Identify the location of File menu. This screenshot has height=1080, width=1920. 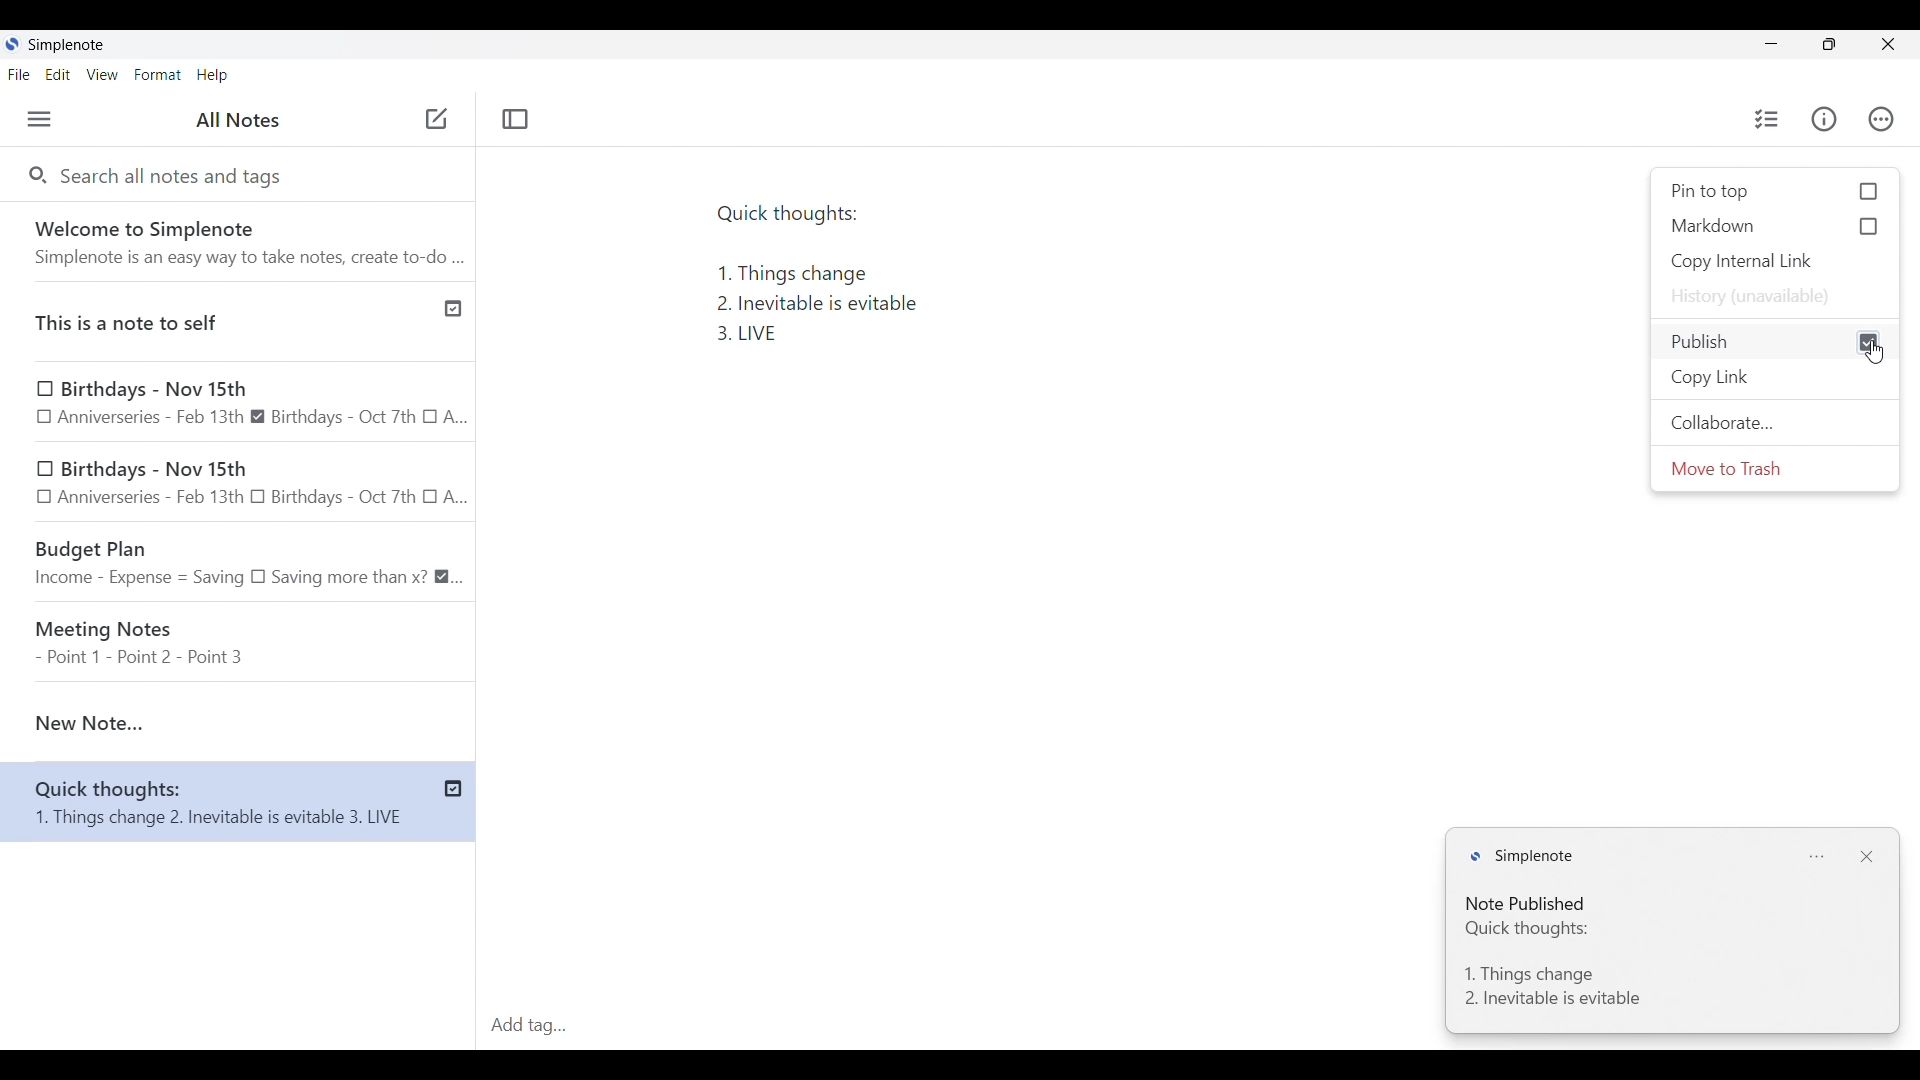
(20, 74).